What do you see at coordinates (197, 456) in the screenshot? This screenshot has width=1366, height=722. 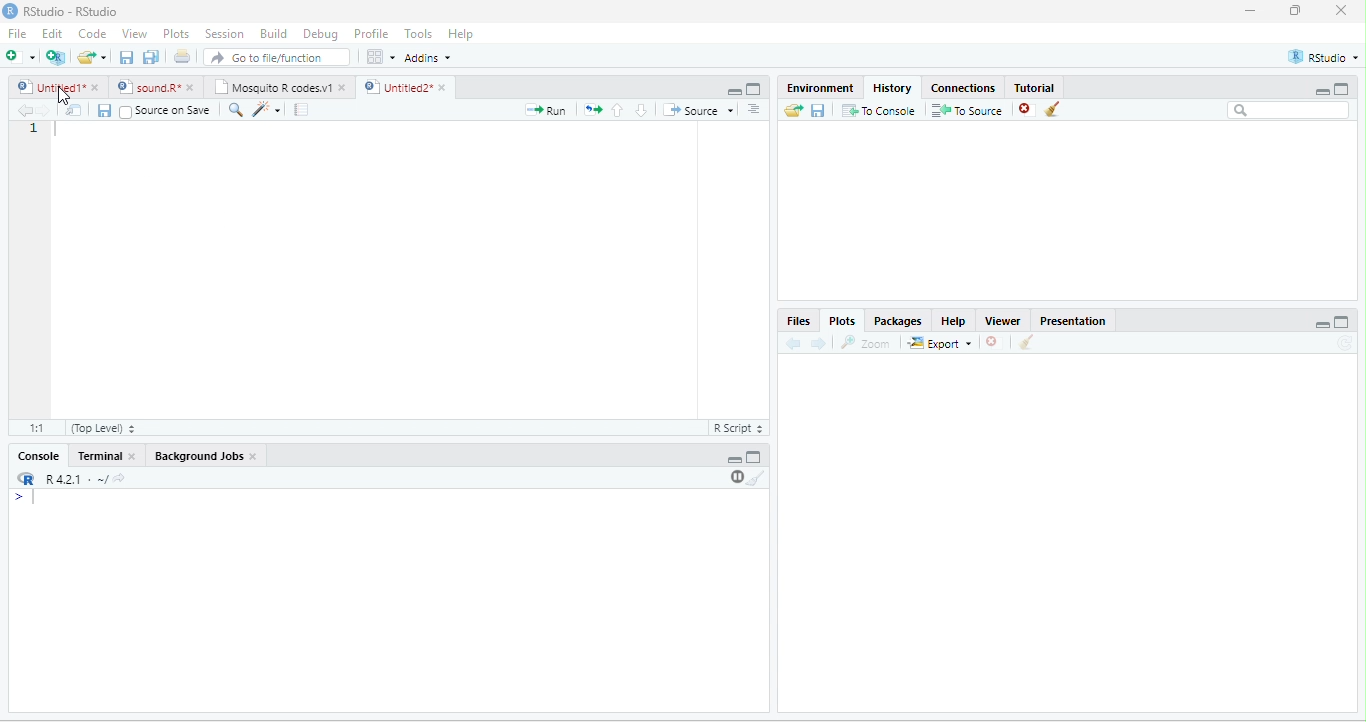 I see `Background Jobs` at bounding box center [197, 456].